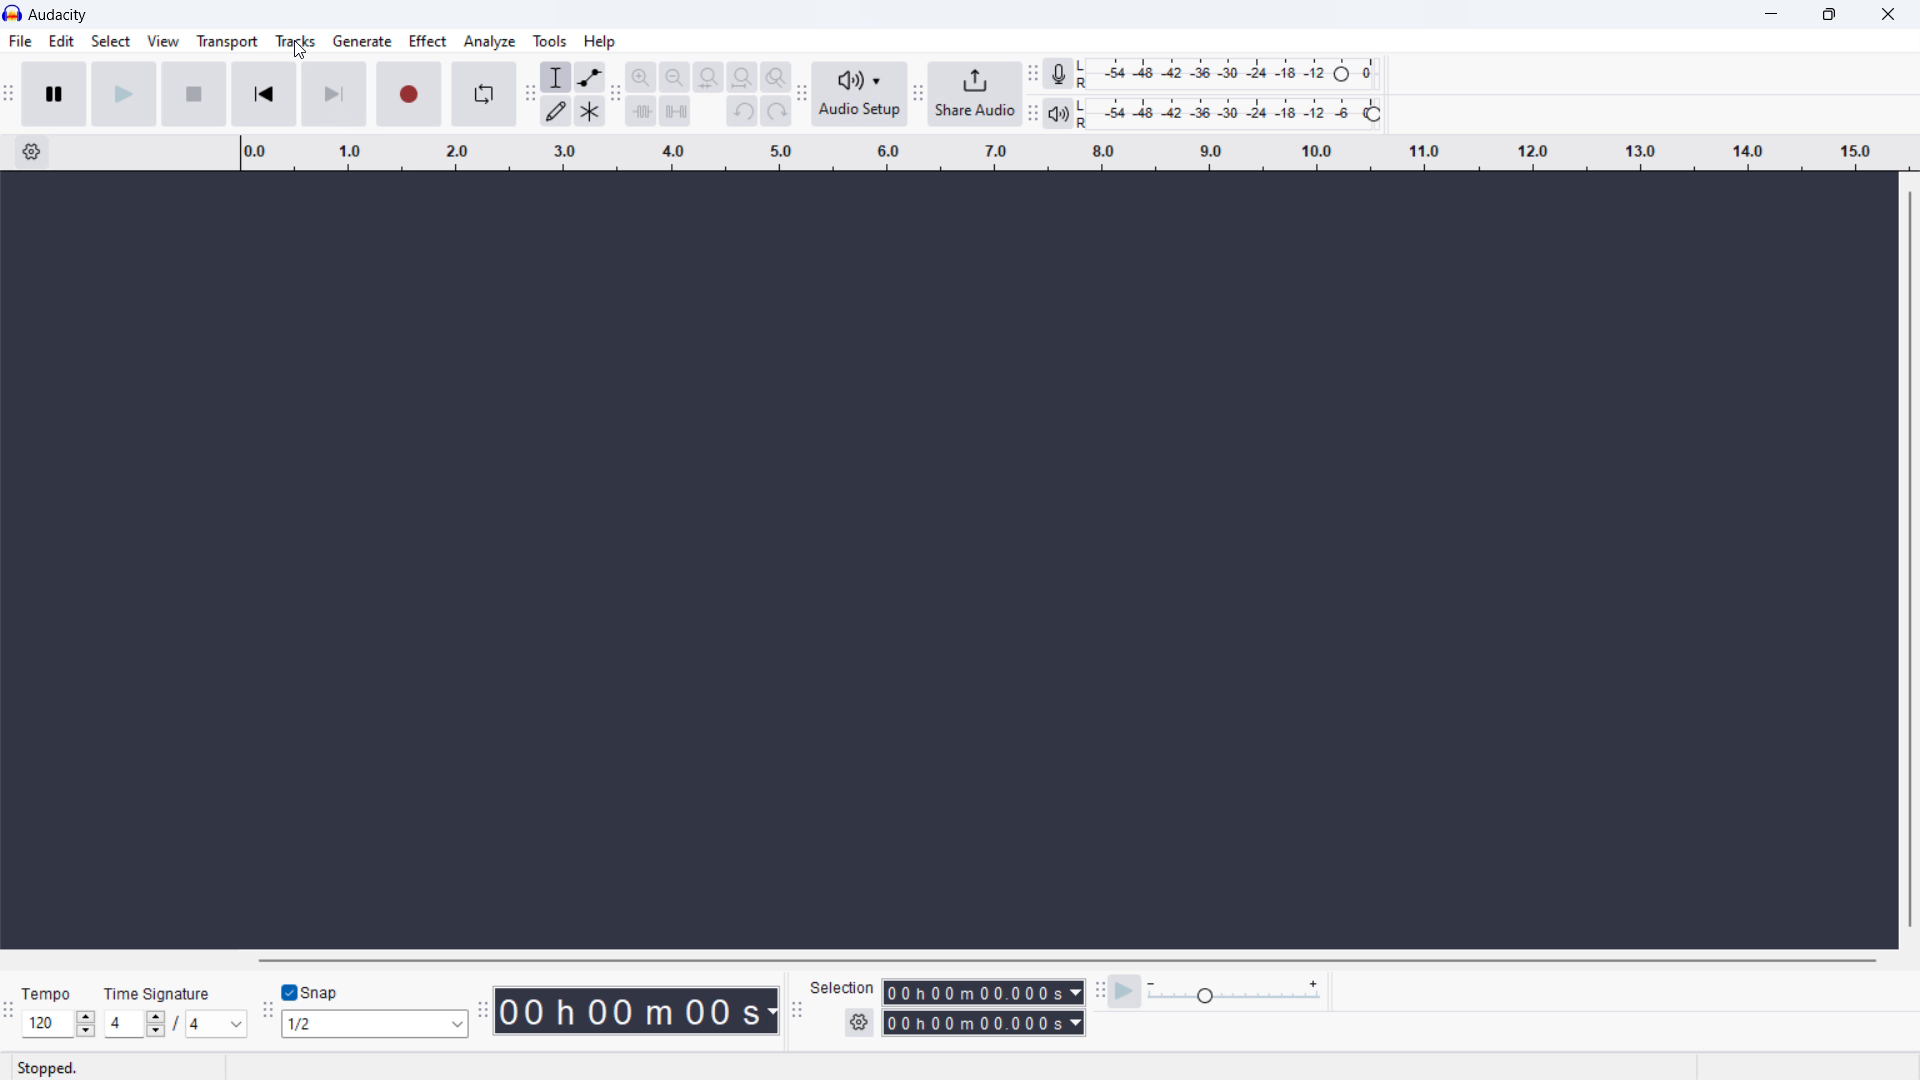 This screenshot has width=1920, height=1080. Describe the element at coordinates (529, 95) in the screenshot. I see `audacity tools toolbar` at that location.